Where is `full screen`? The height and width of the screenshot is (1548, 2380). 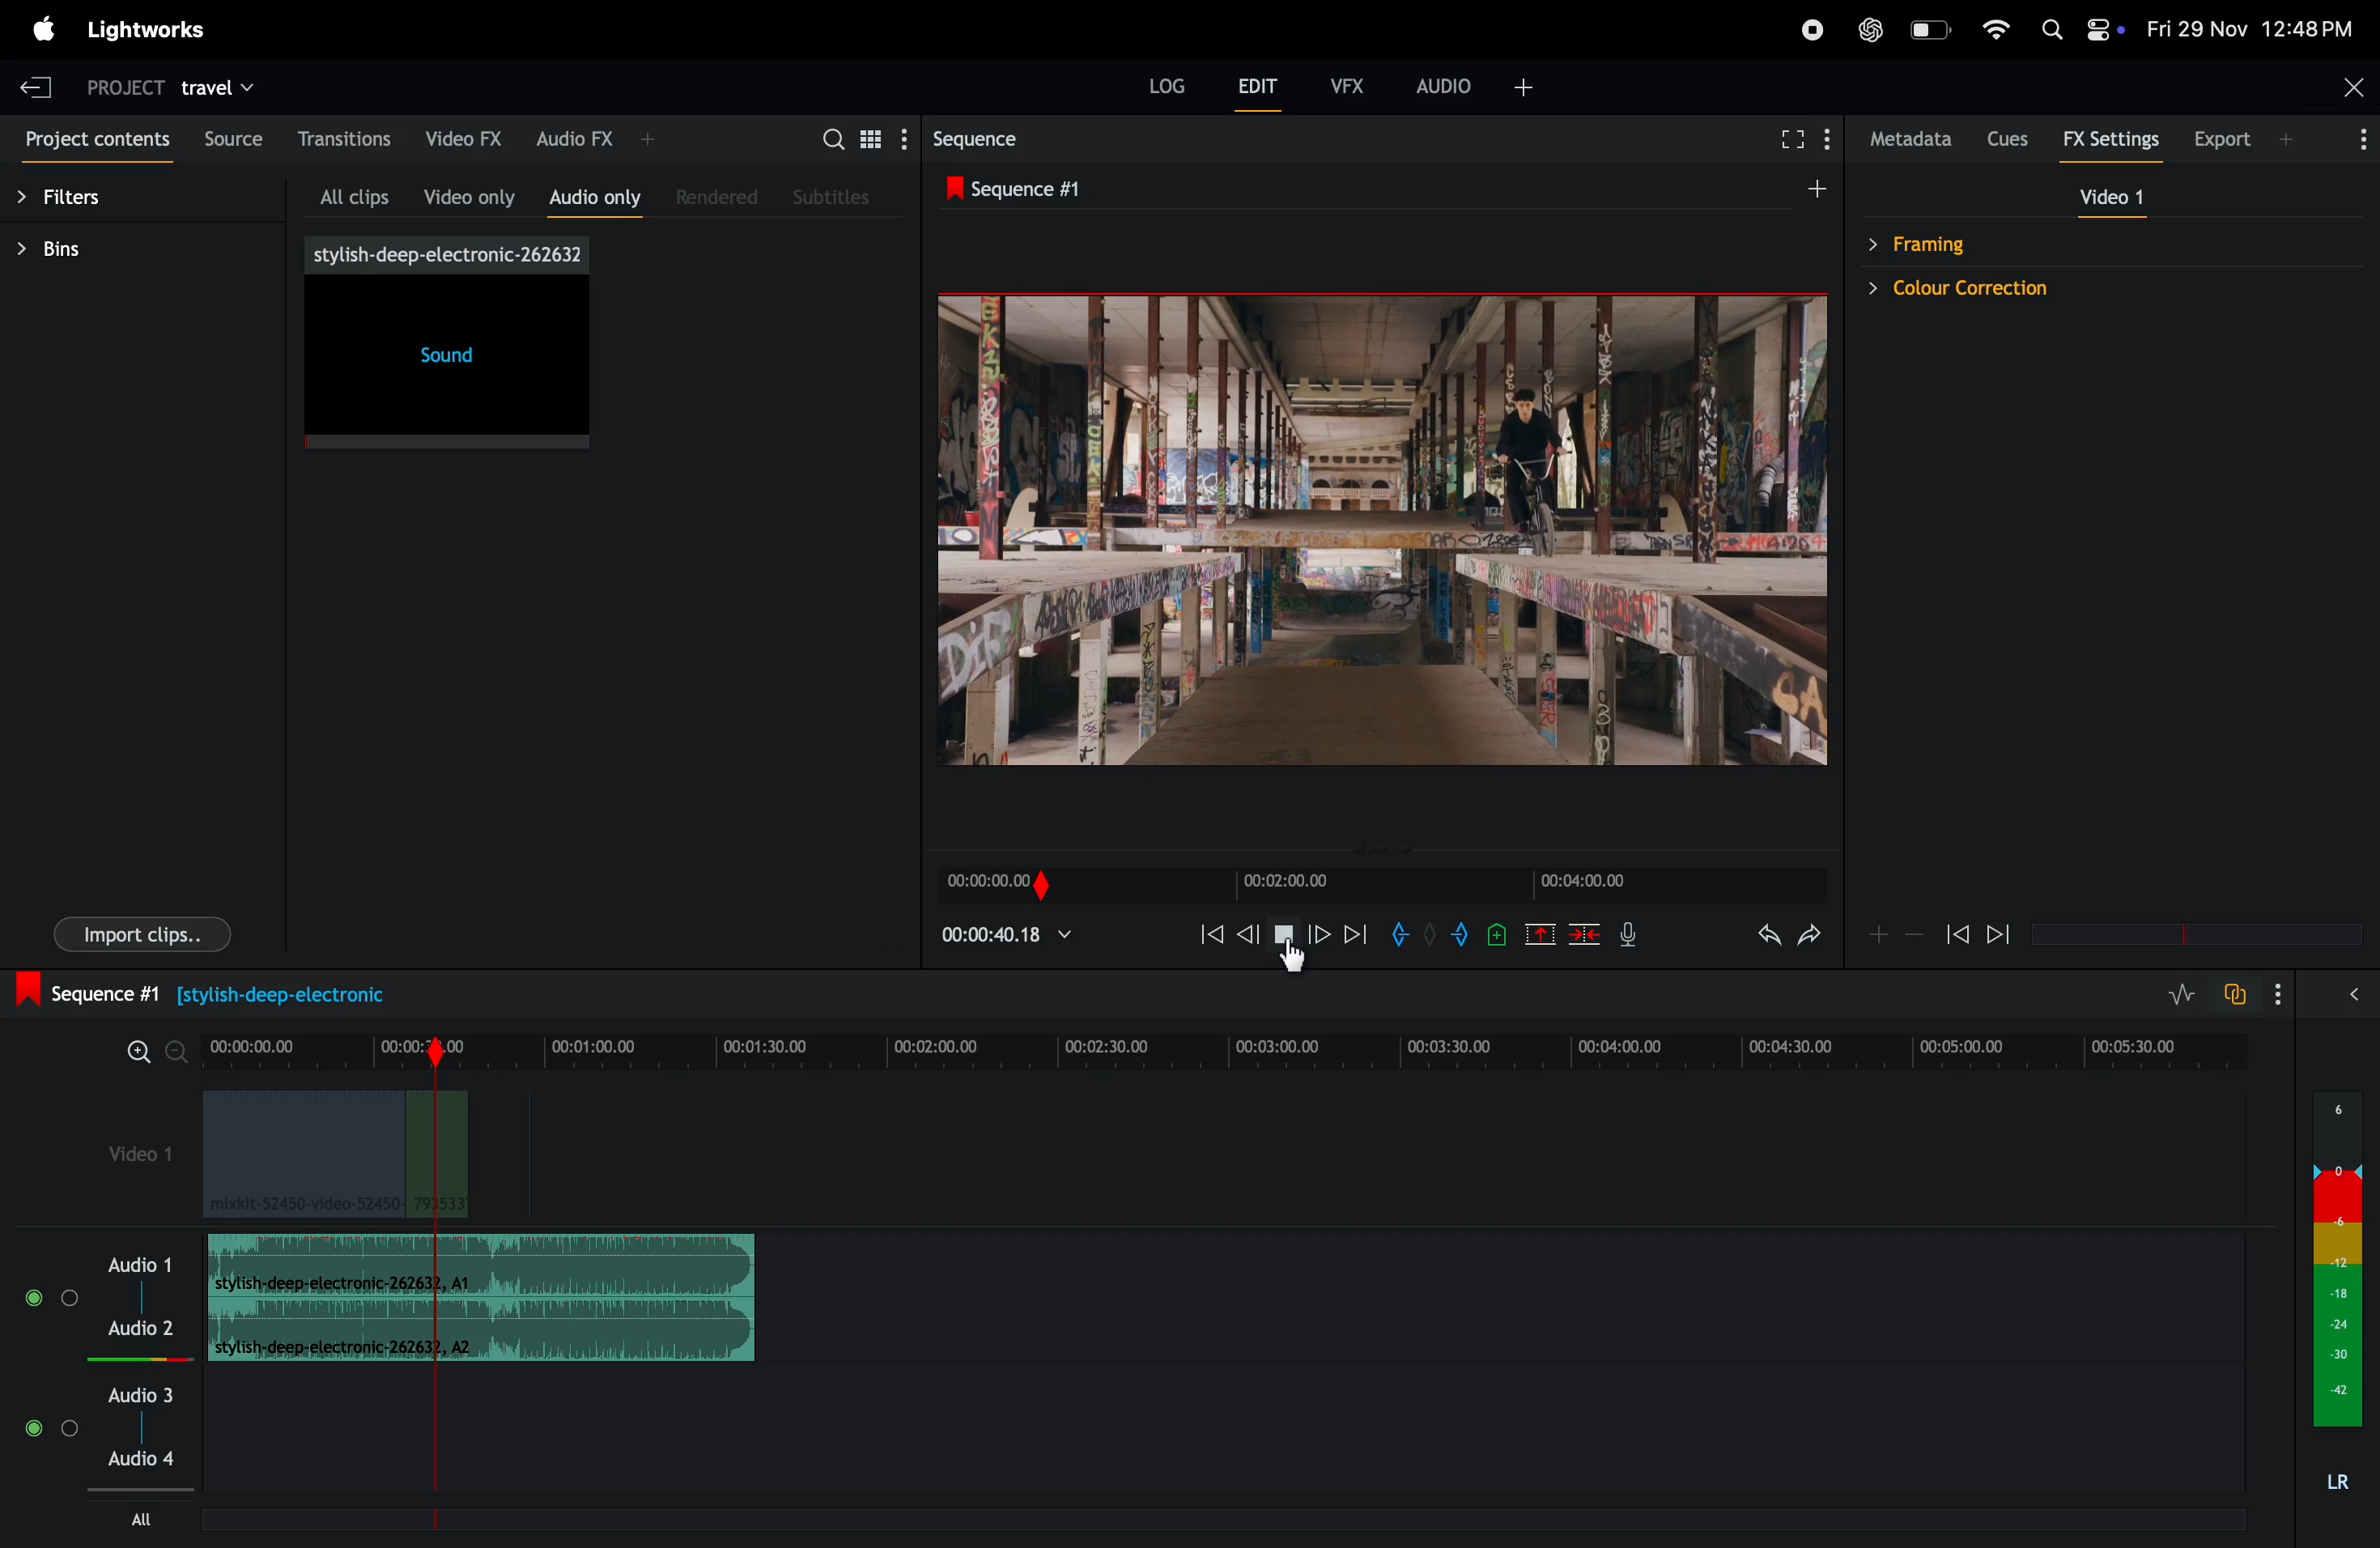
full screen is located at coordinates (1786, 140).